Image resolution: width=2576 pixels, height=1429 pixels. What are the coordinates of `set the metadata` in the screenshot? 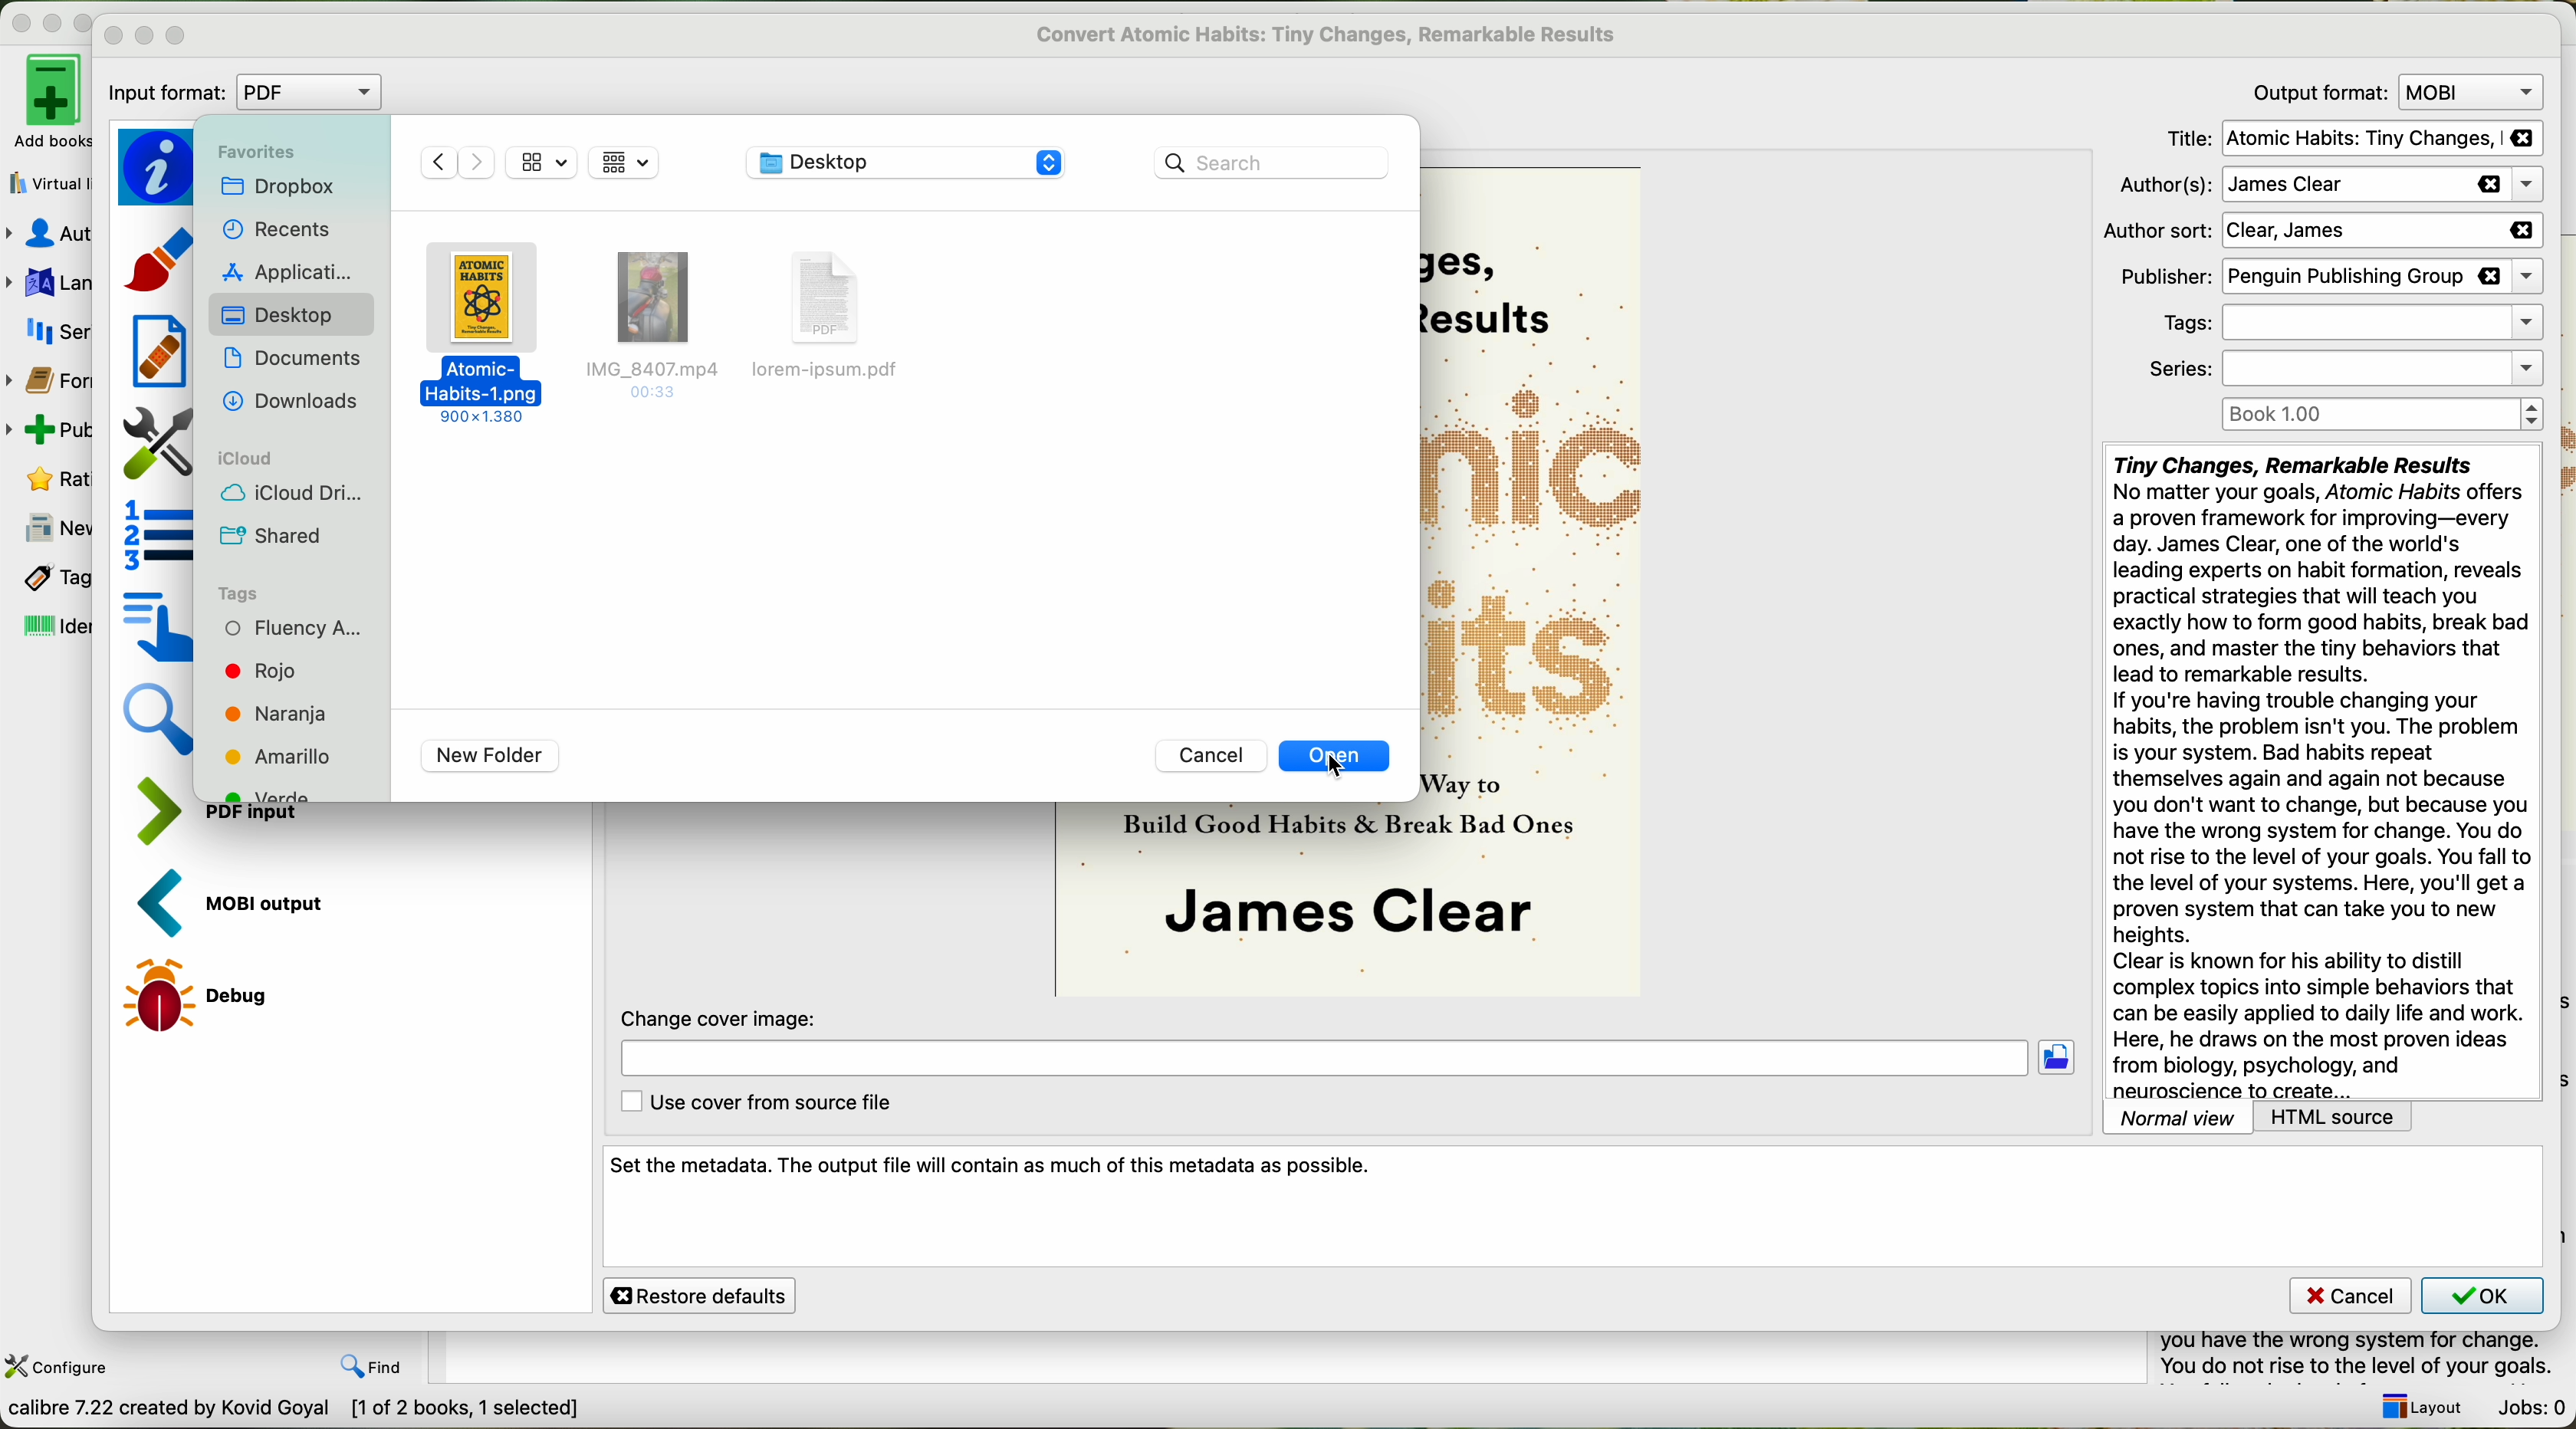 It's located at (1574, 1208).